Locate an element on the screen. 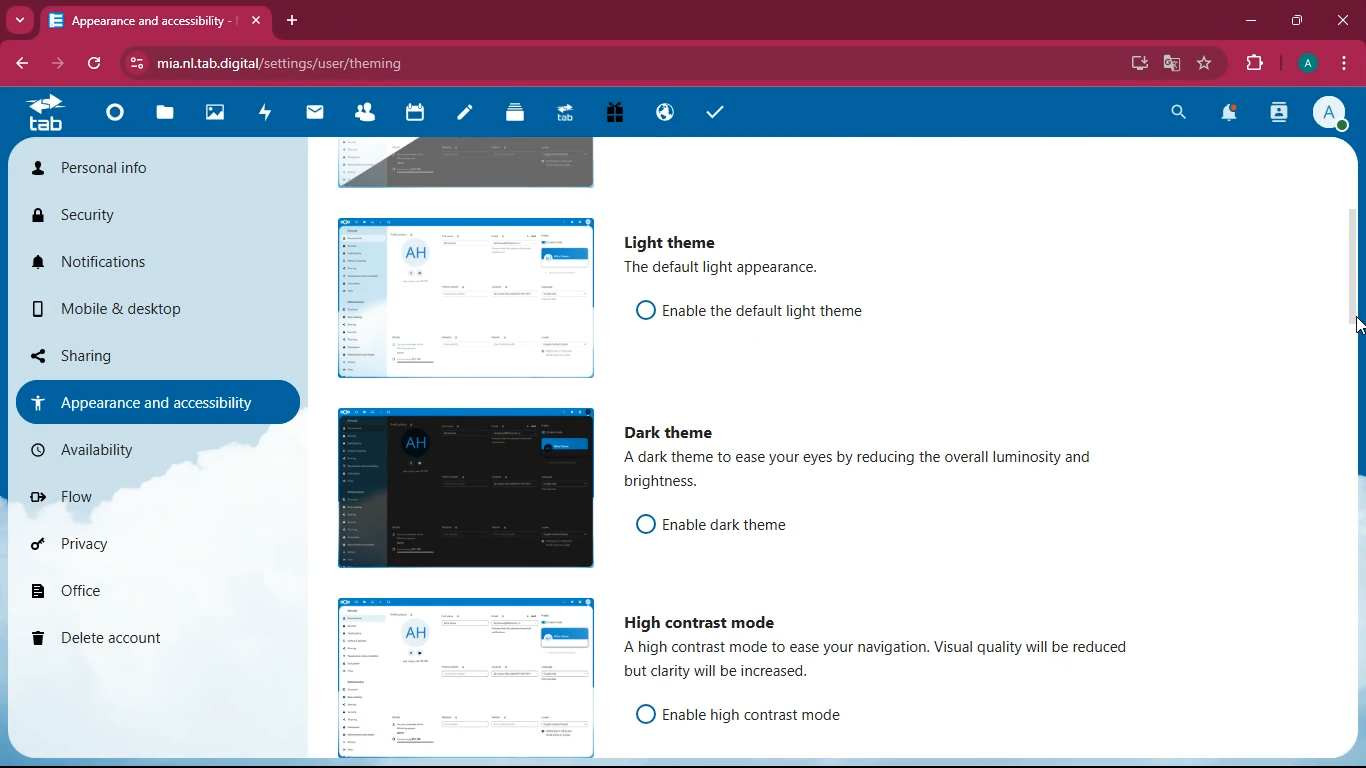  desktop is located at coordinates (1140, 62).